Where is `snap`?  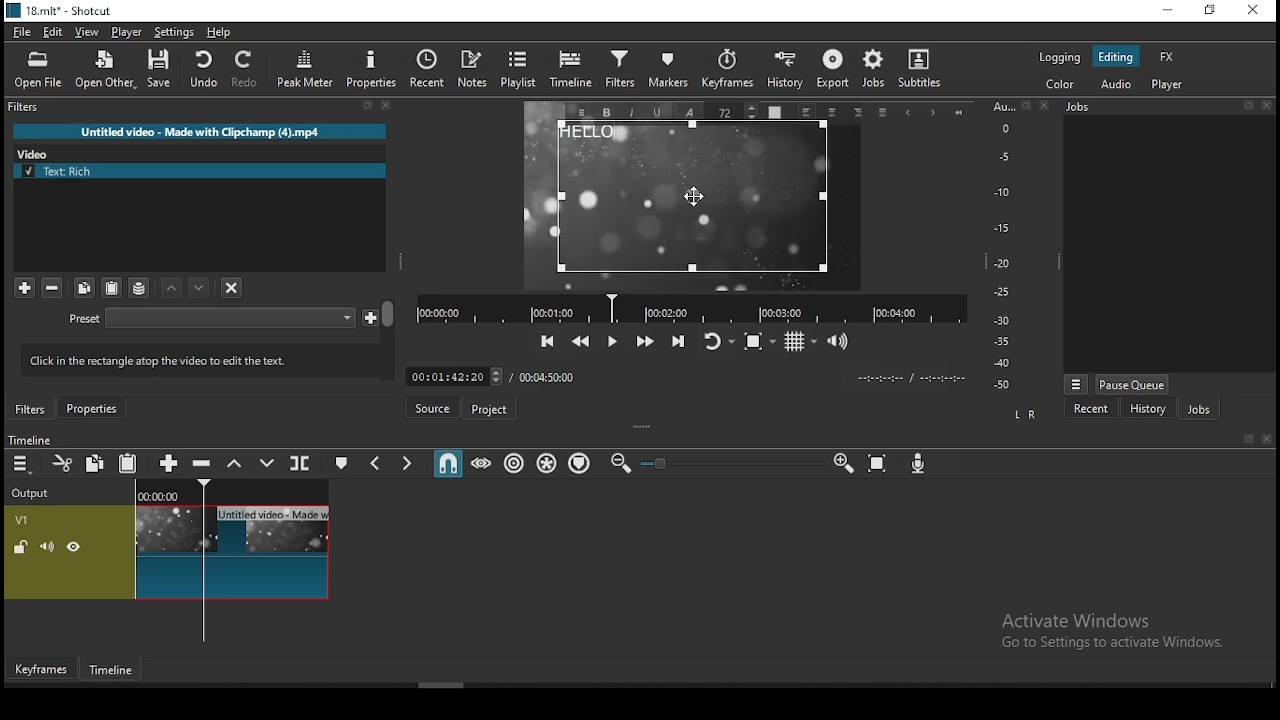 snap is located at coordinates (447, 461).